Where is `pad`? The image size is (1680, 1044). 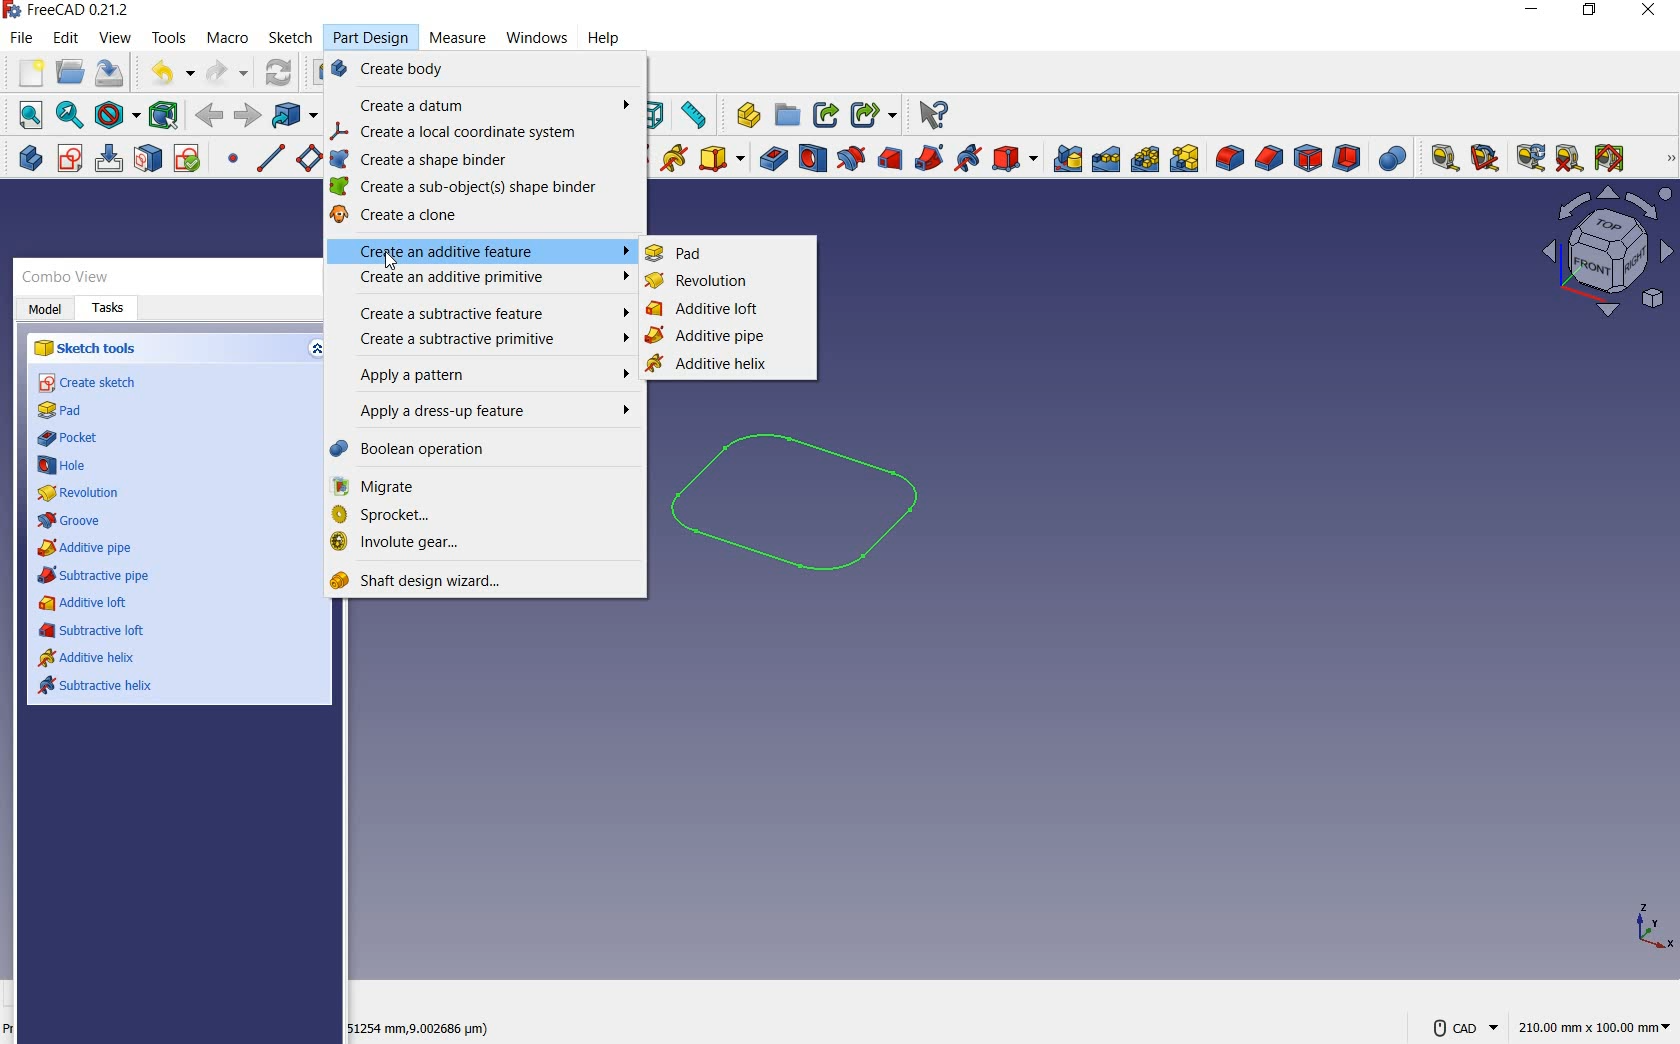 pad is located at coordinates (65, 411).